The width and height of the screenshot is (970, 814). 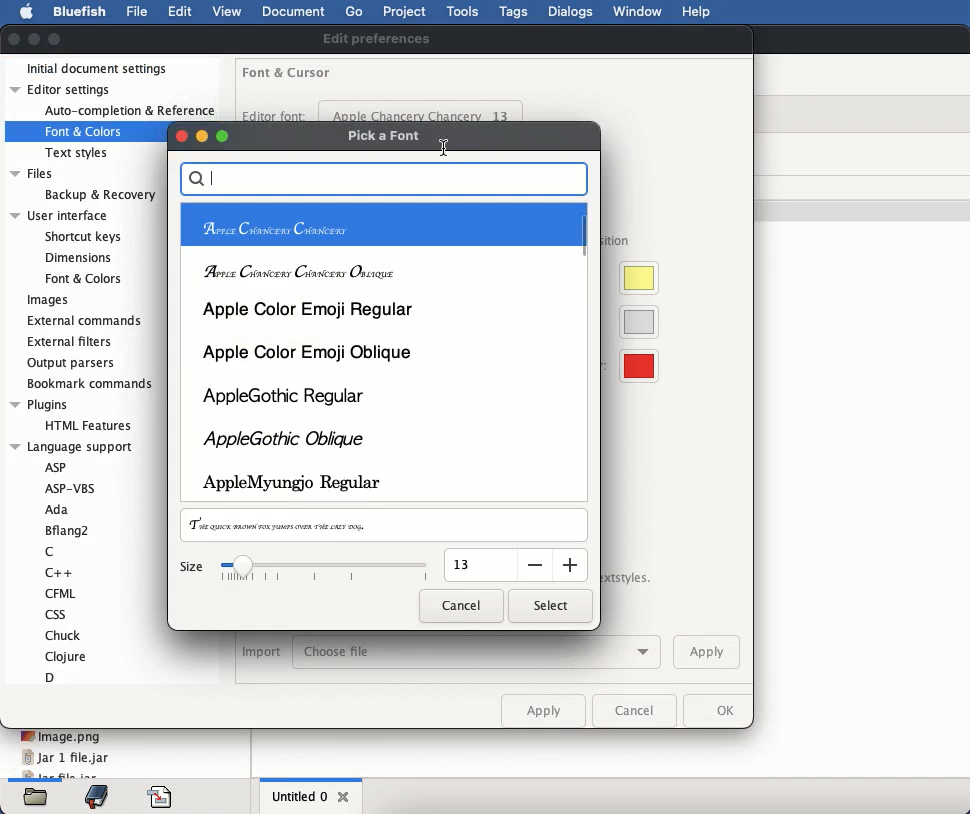 I want to click on dialogs, so click(x=572, y=12).